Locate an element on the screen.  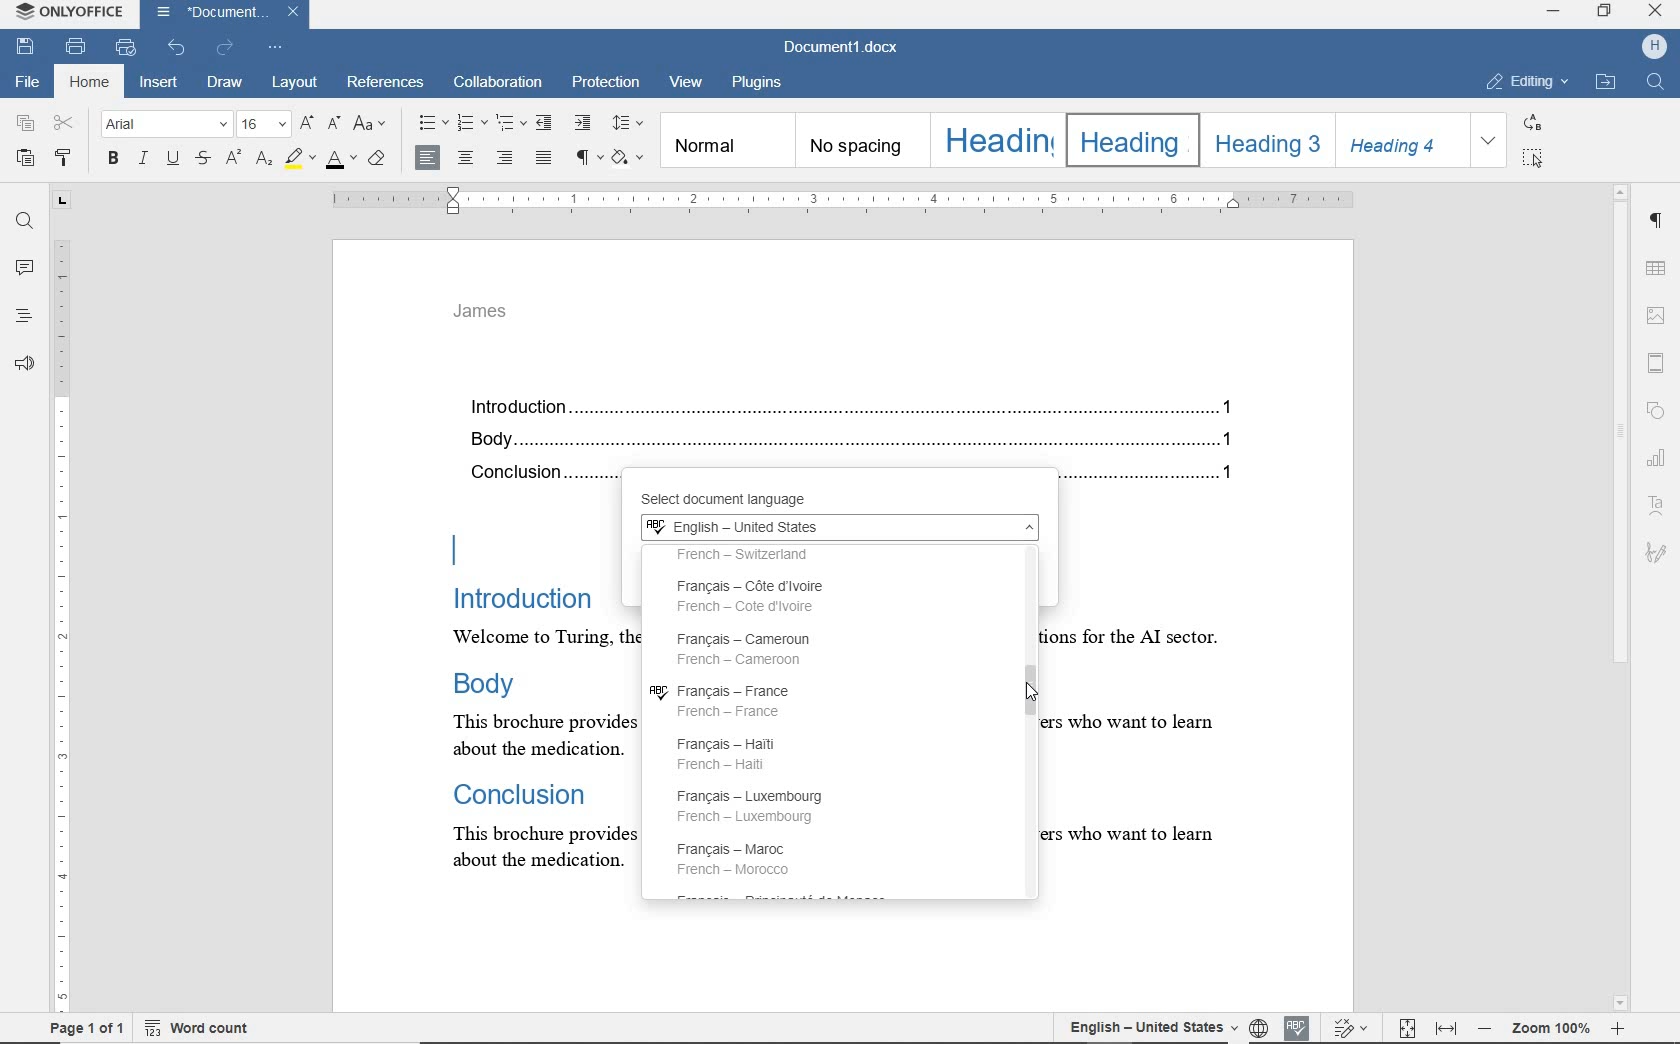
view is located at coordinates (689, 85).